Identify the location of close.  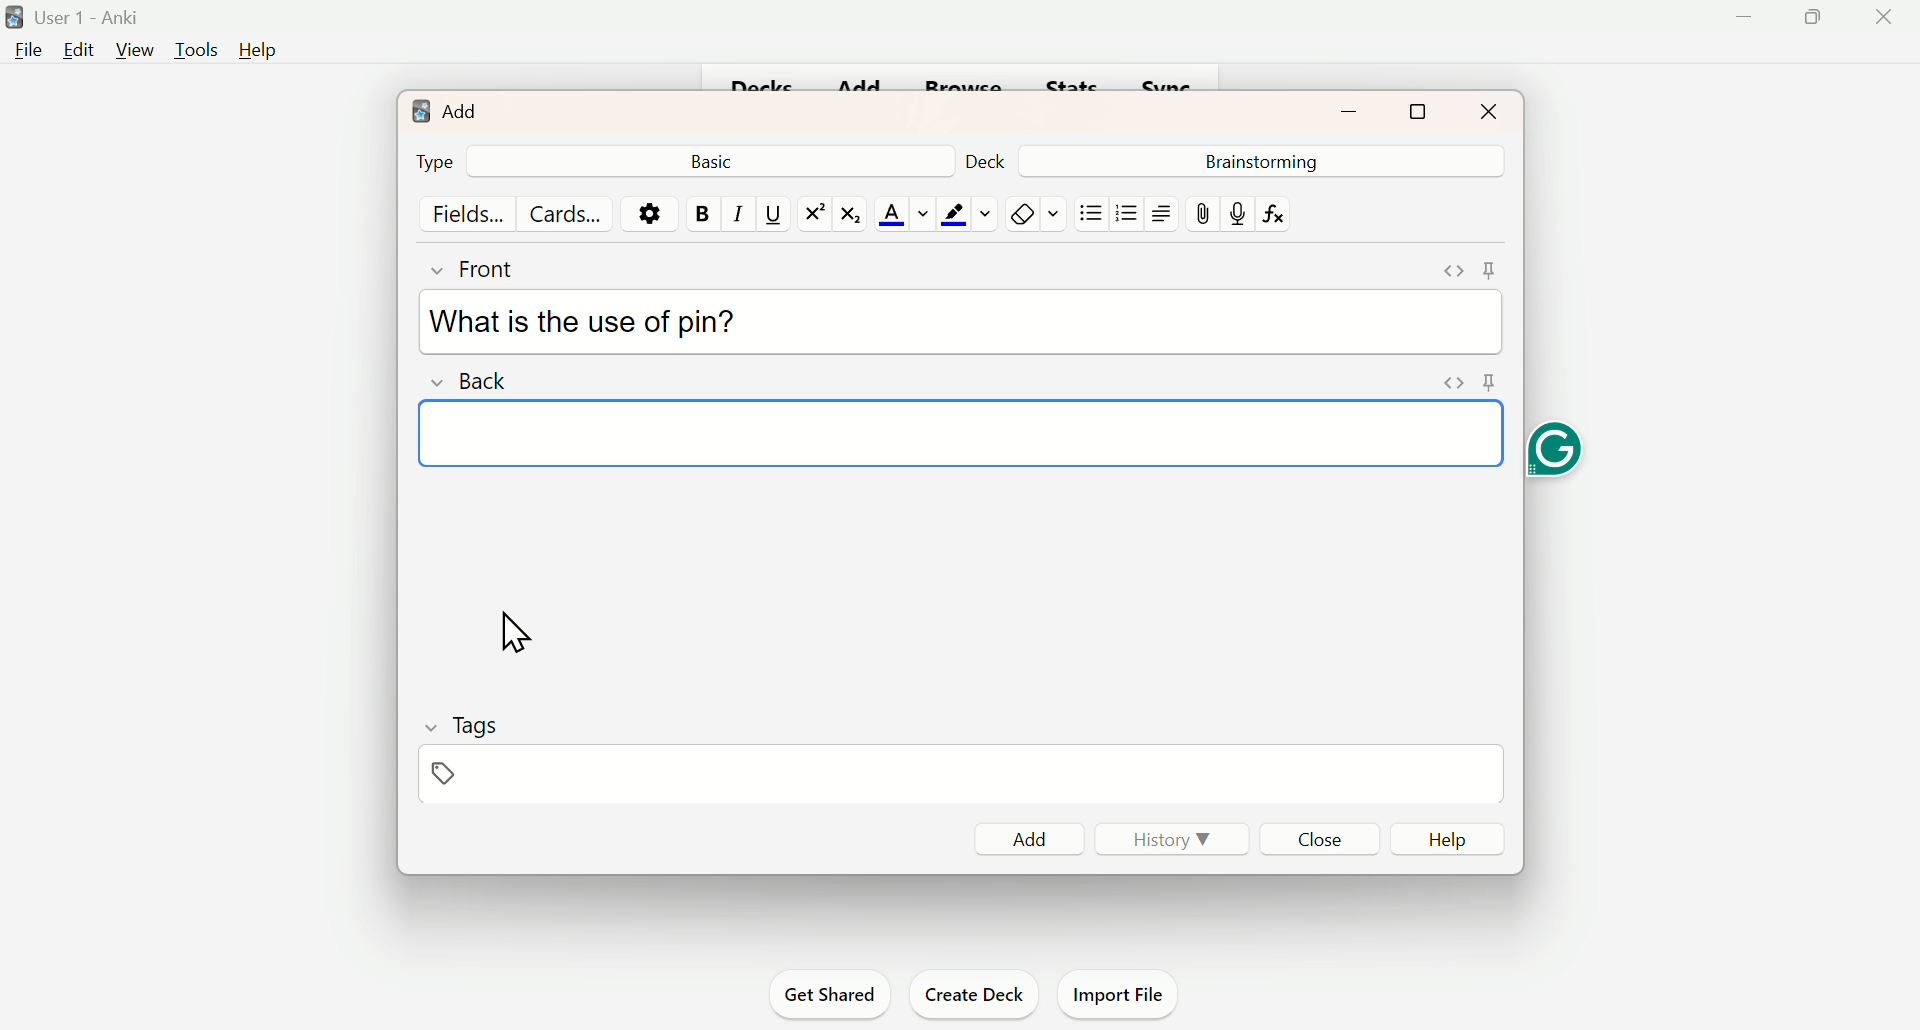
(1892, 26).